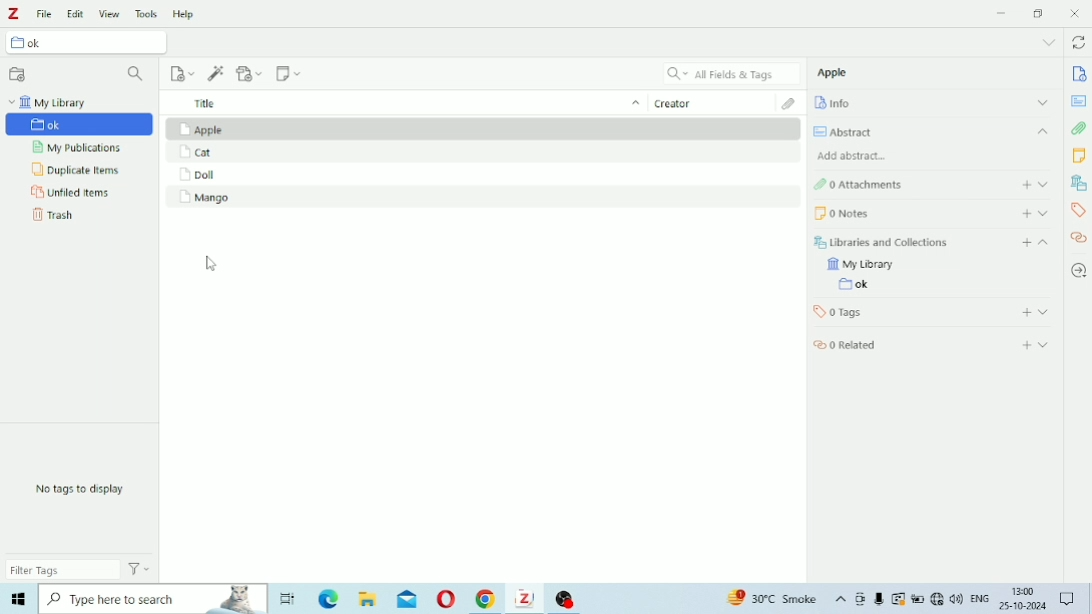 The height and width of the screenshot is (614, 1092). What do you see at coordinates (1079, 156) in the screenshot?
I see `Notes` at bounding box center [1079, 156].